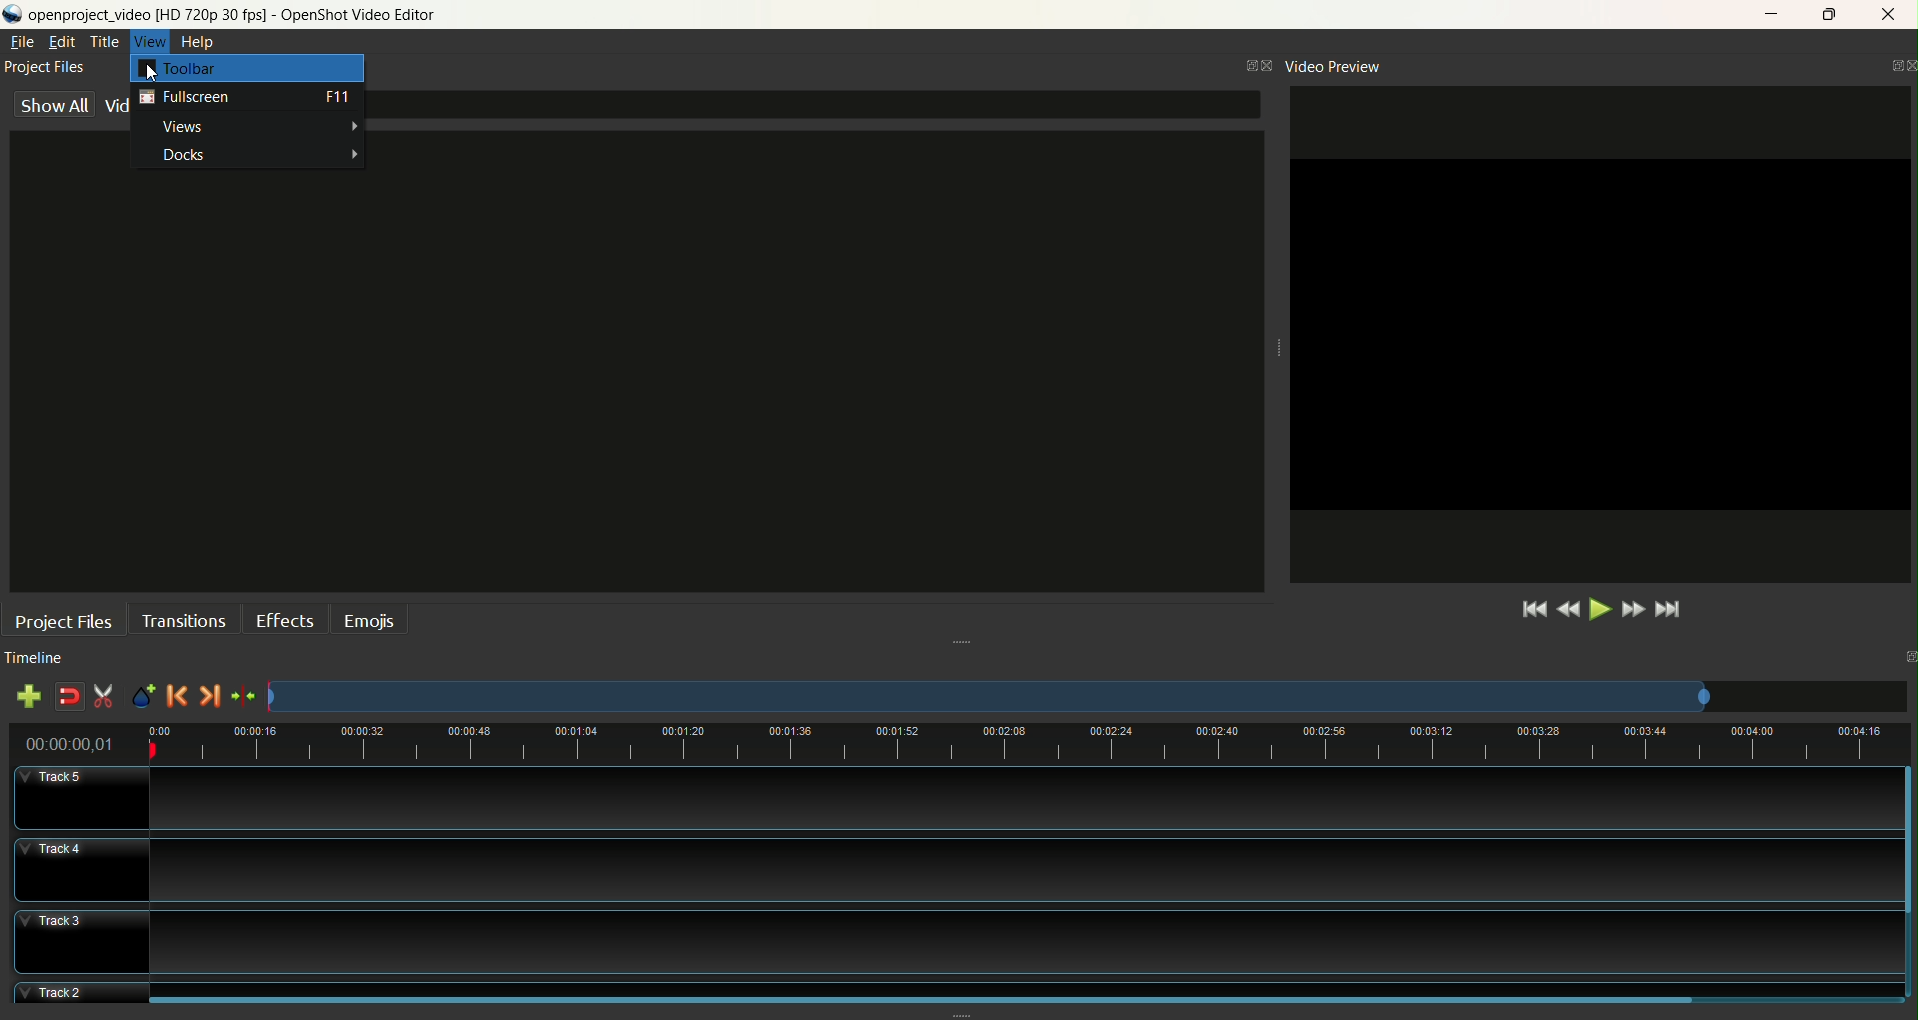  What do you see at coordinates (178, 698) in the screenshot?
I see `previous marker` at bounding box center [178, 698].